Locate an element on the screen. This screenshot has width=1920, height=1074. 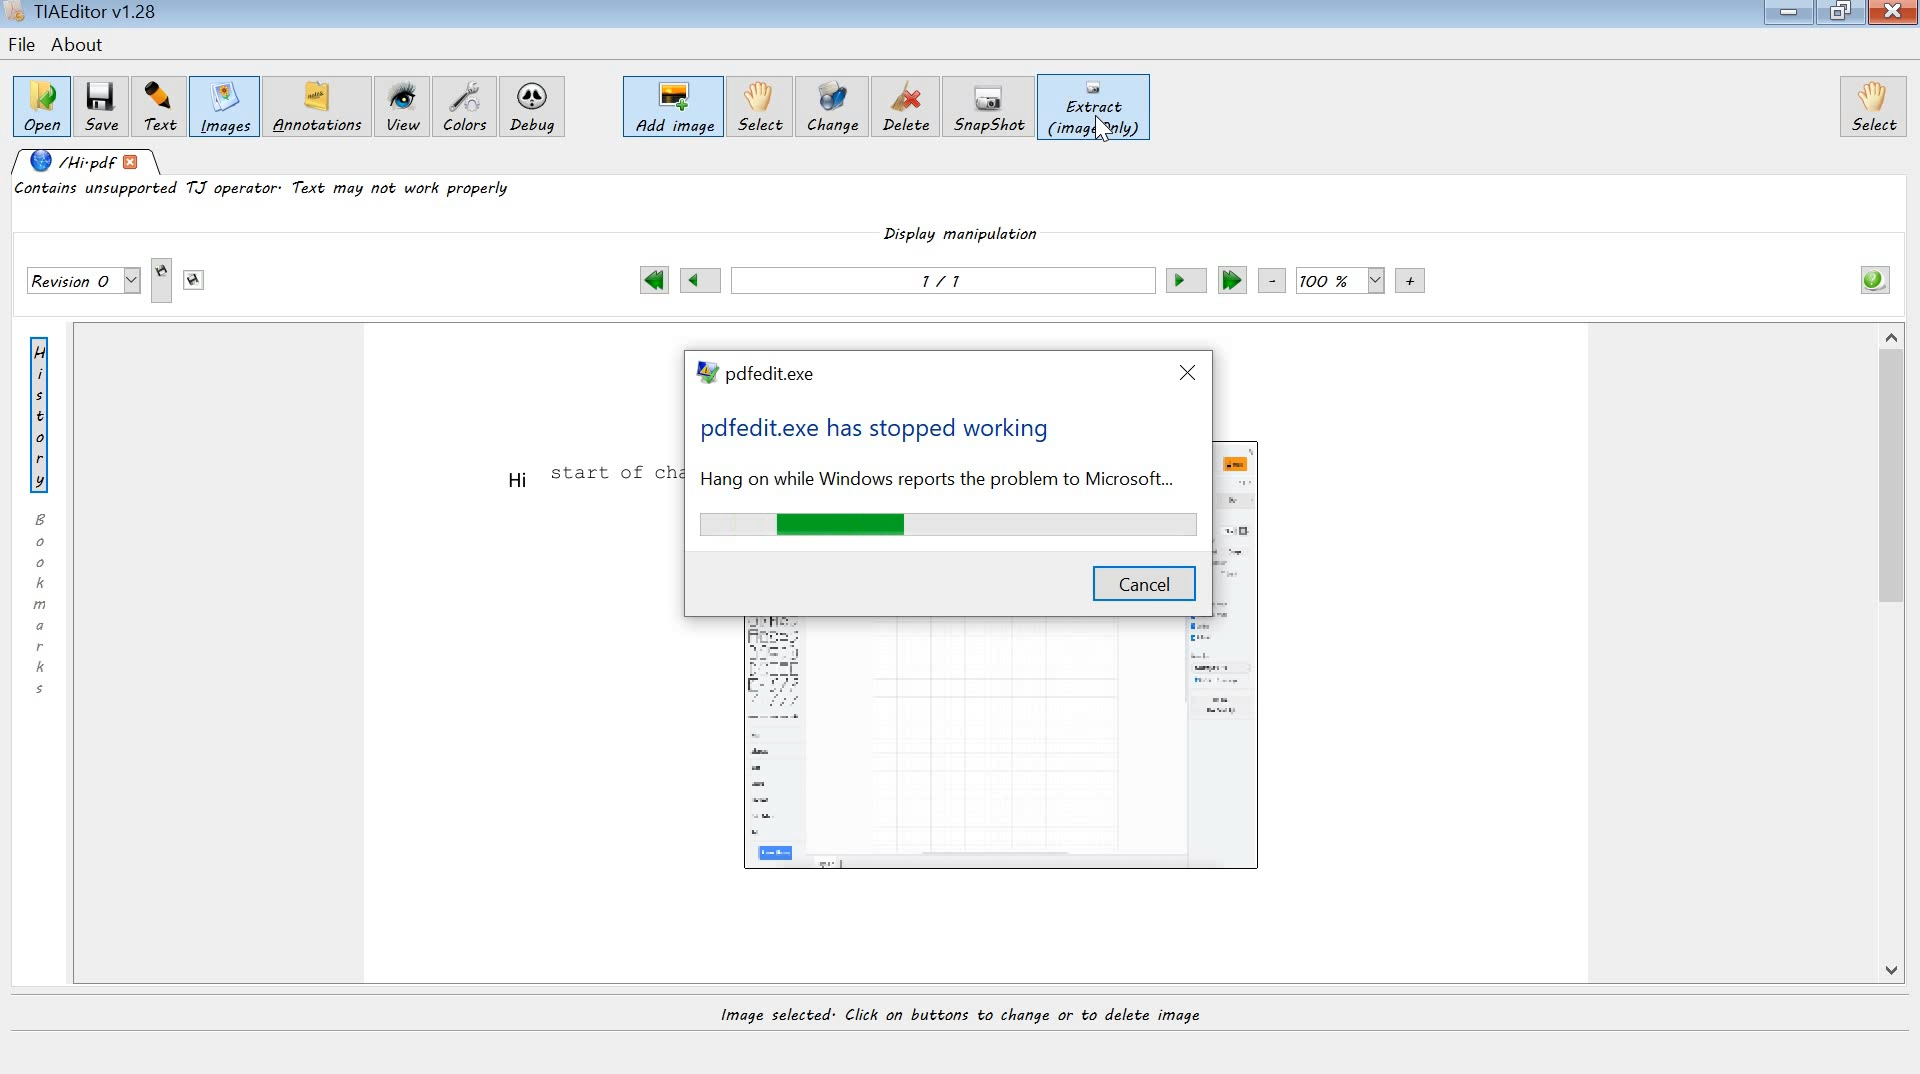
cancel is located at coordinates (1144, 579).